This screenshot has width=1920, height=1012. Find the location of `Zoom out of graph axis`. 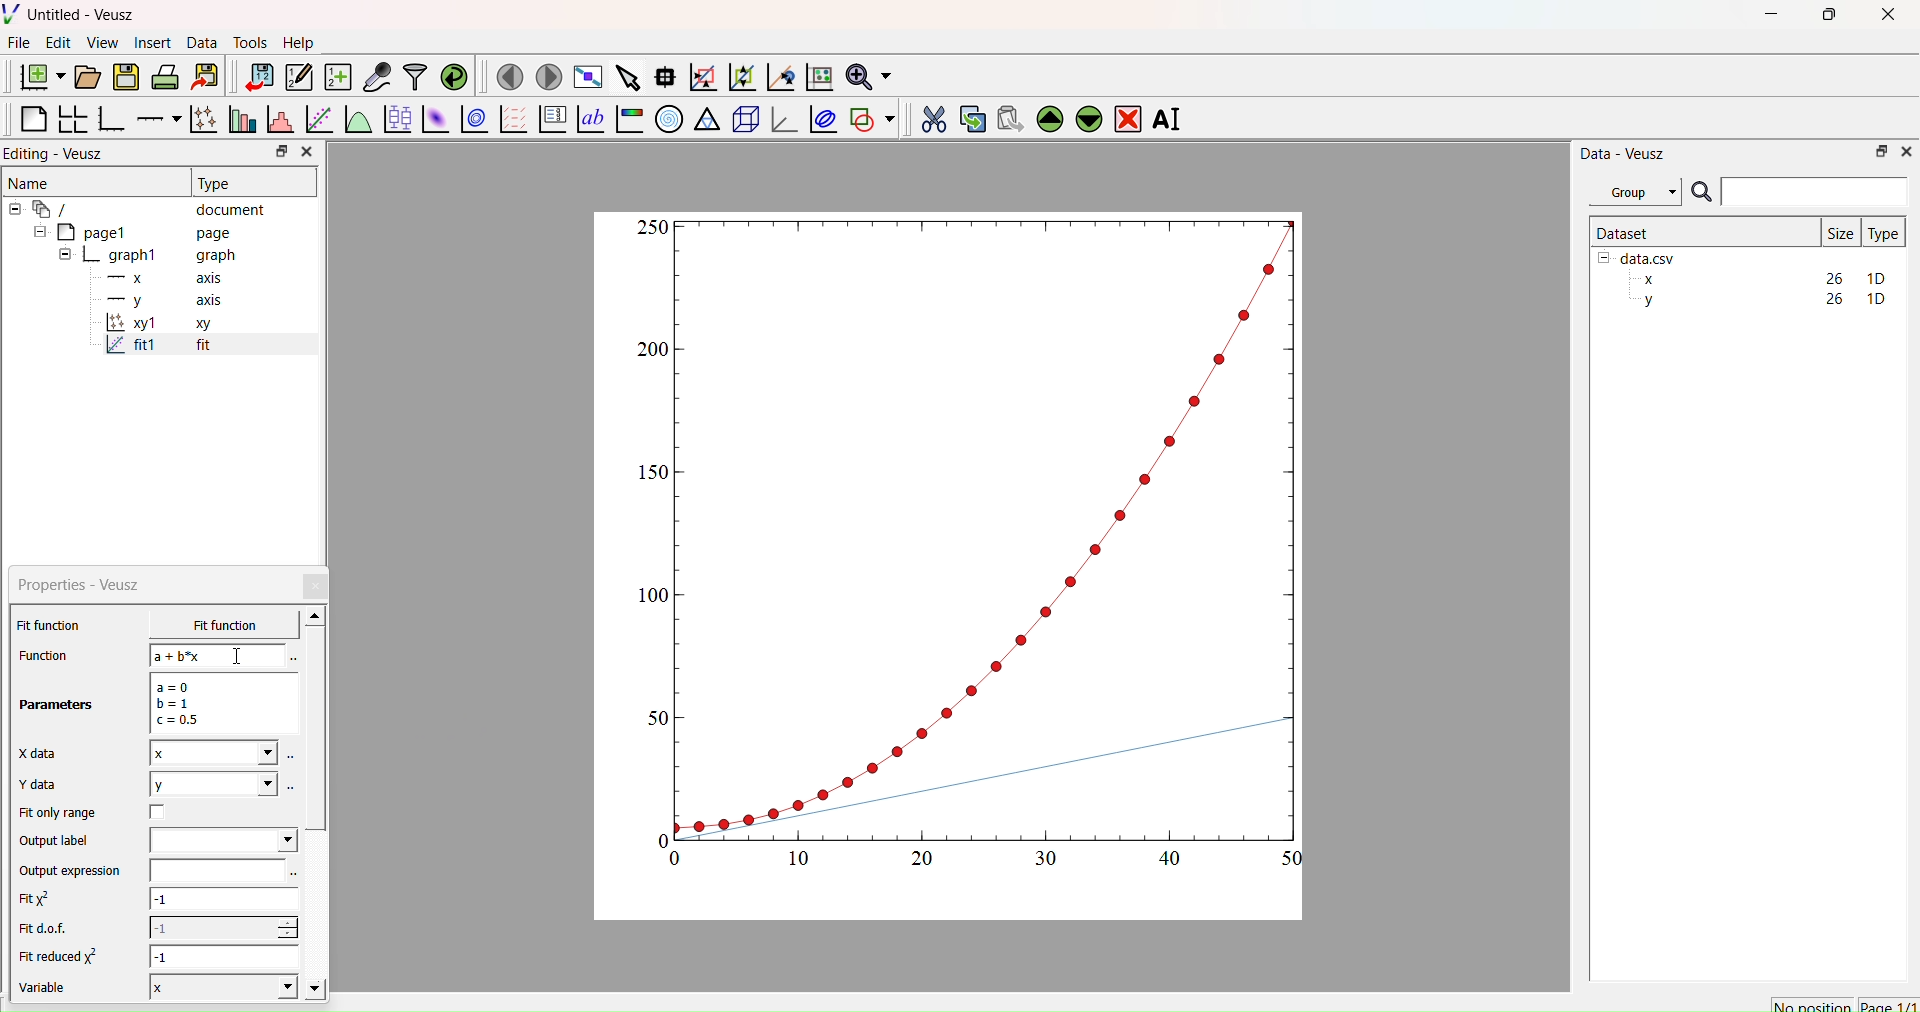

Zoom out of graph axis is located at coordinates (740, 75).